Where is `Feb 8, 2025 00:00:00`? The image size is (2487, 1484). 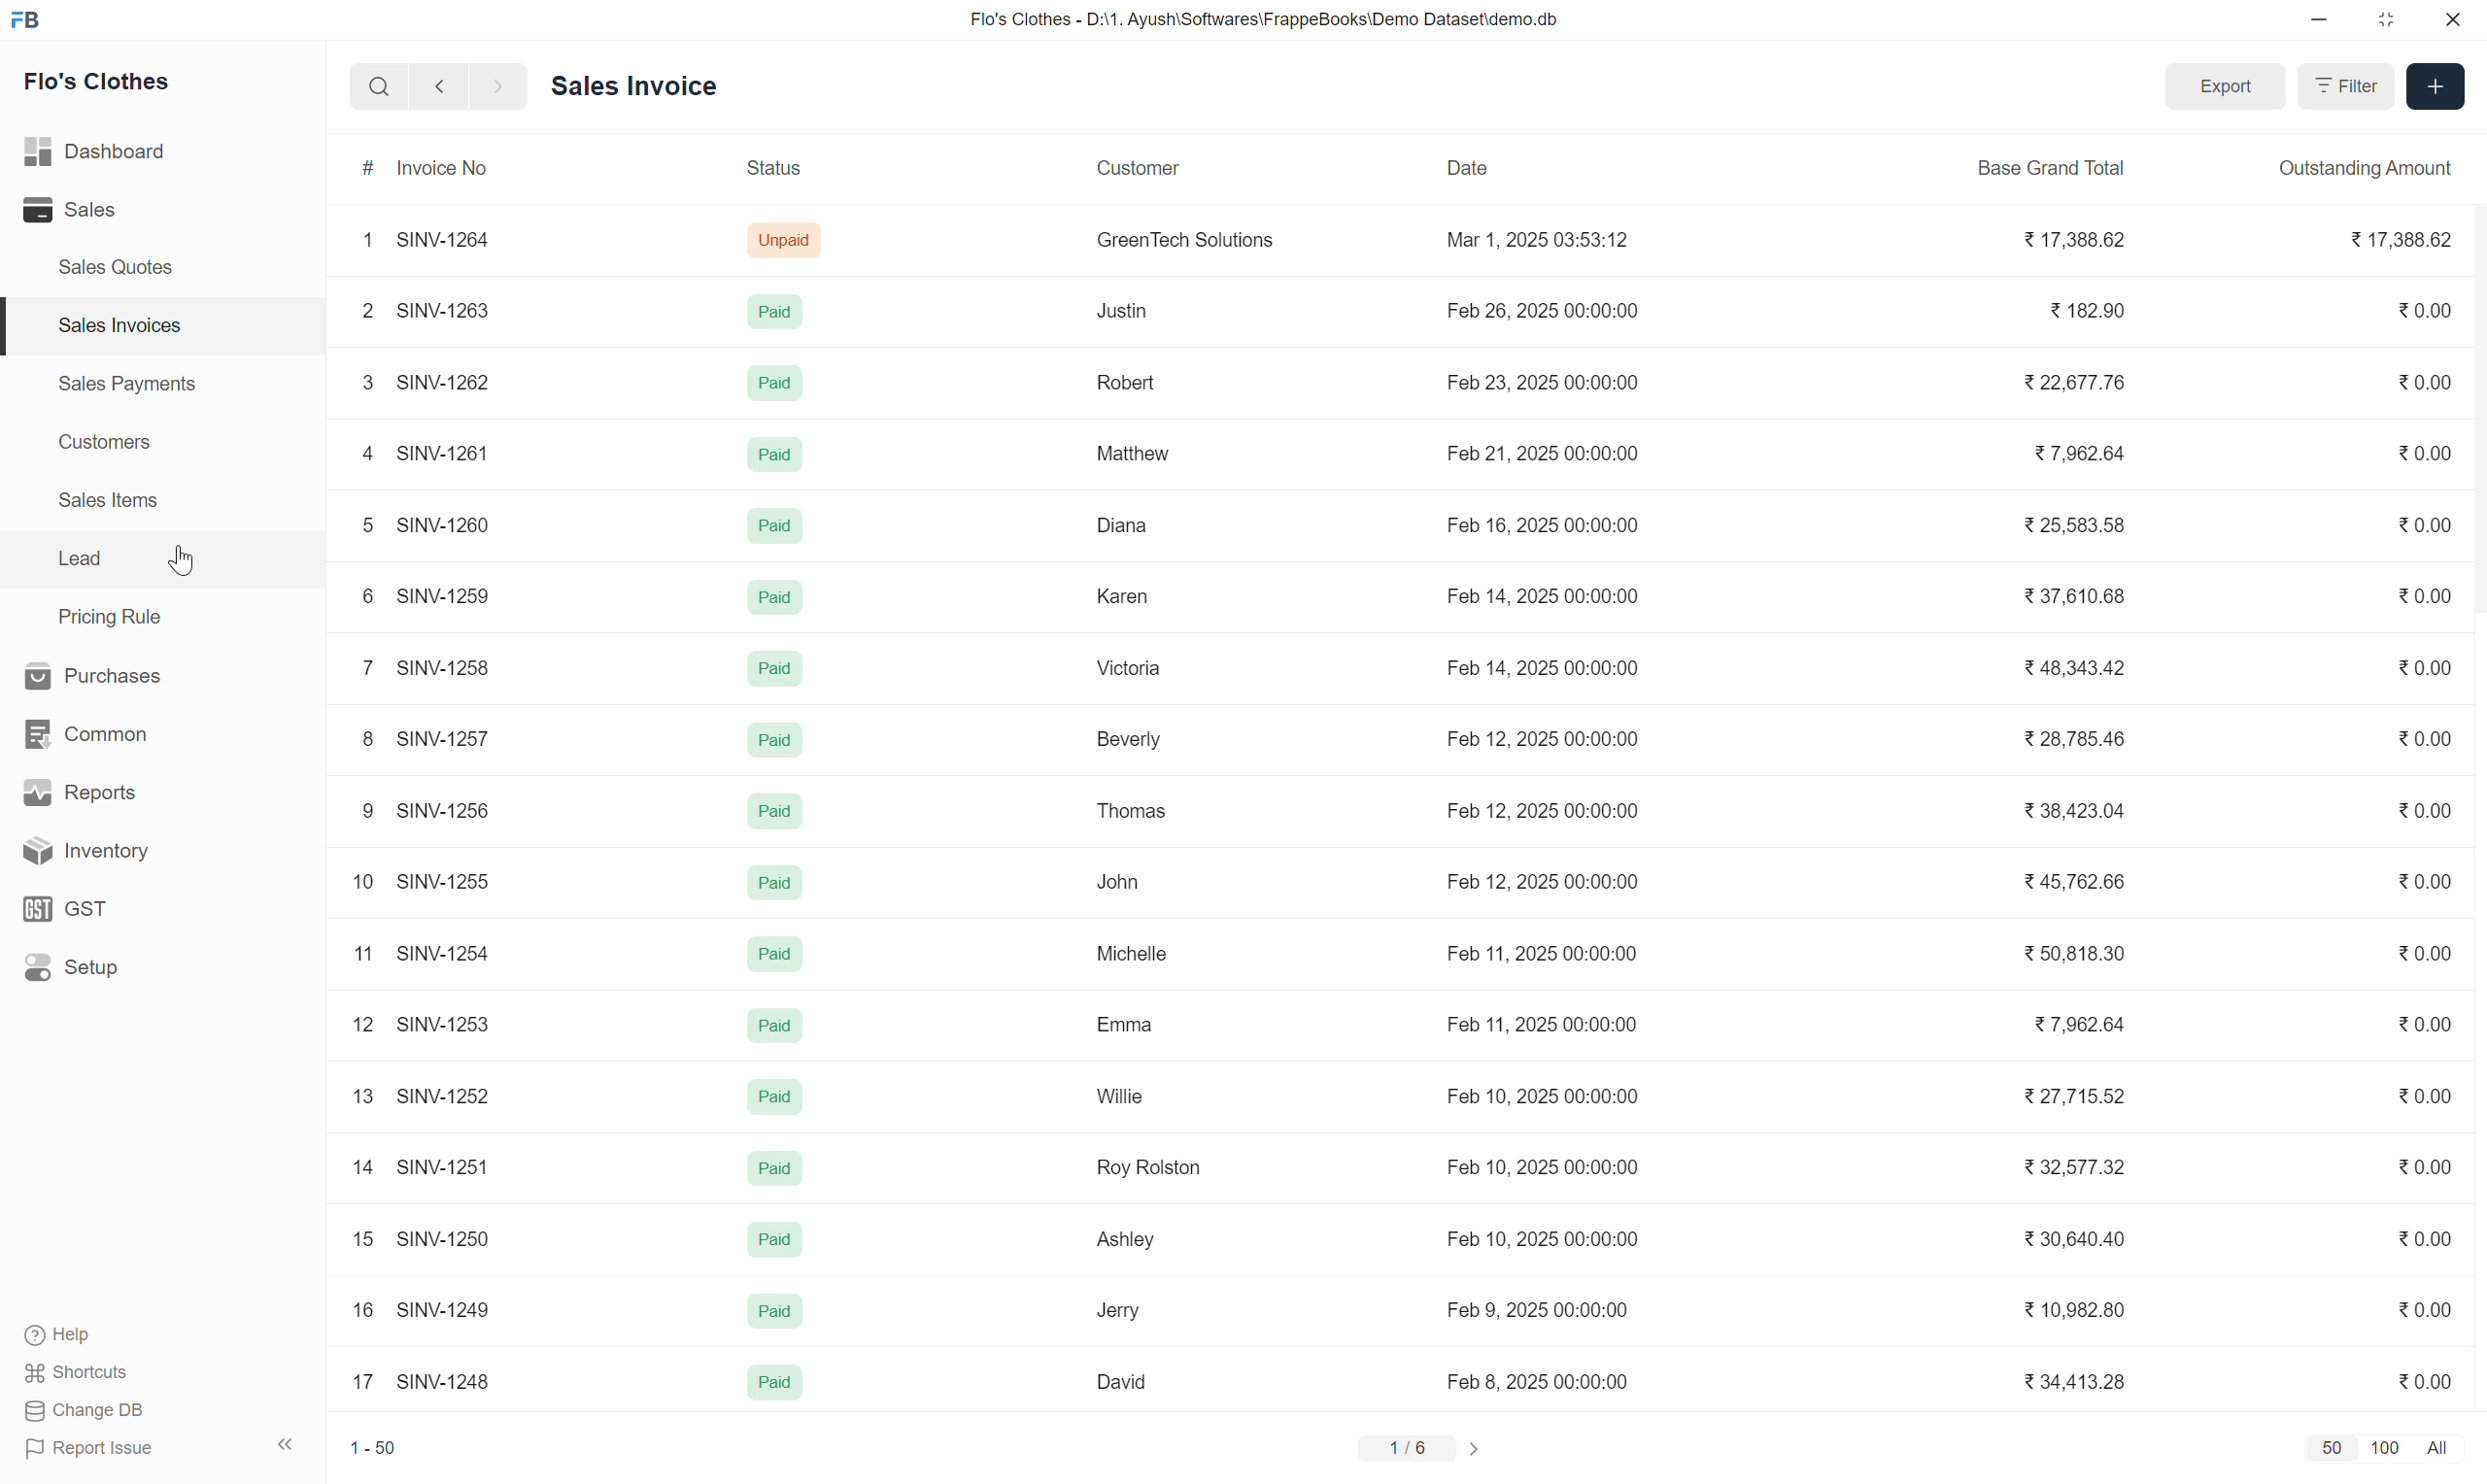
Feb 8, 2025 00:00:00 is located at coordinates (1550, 1381).